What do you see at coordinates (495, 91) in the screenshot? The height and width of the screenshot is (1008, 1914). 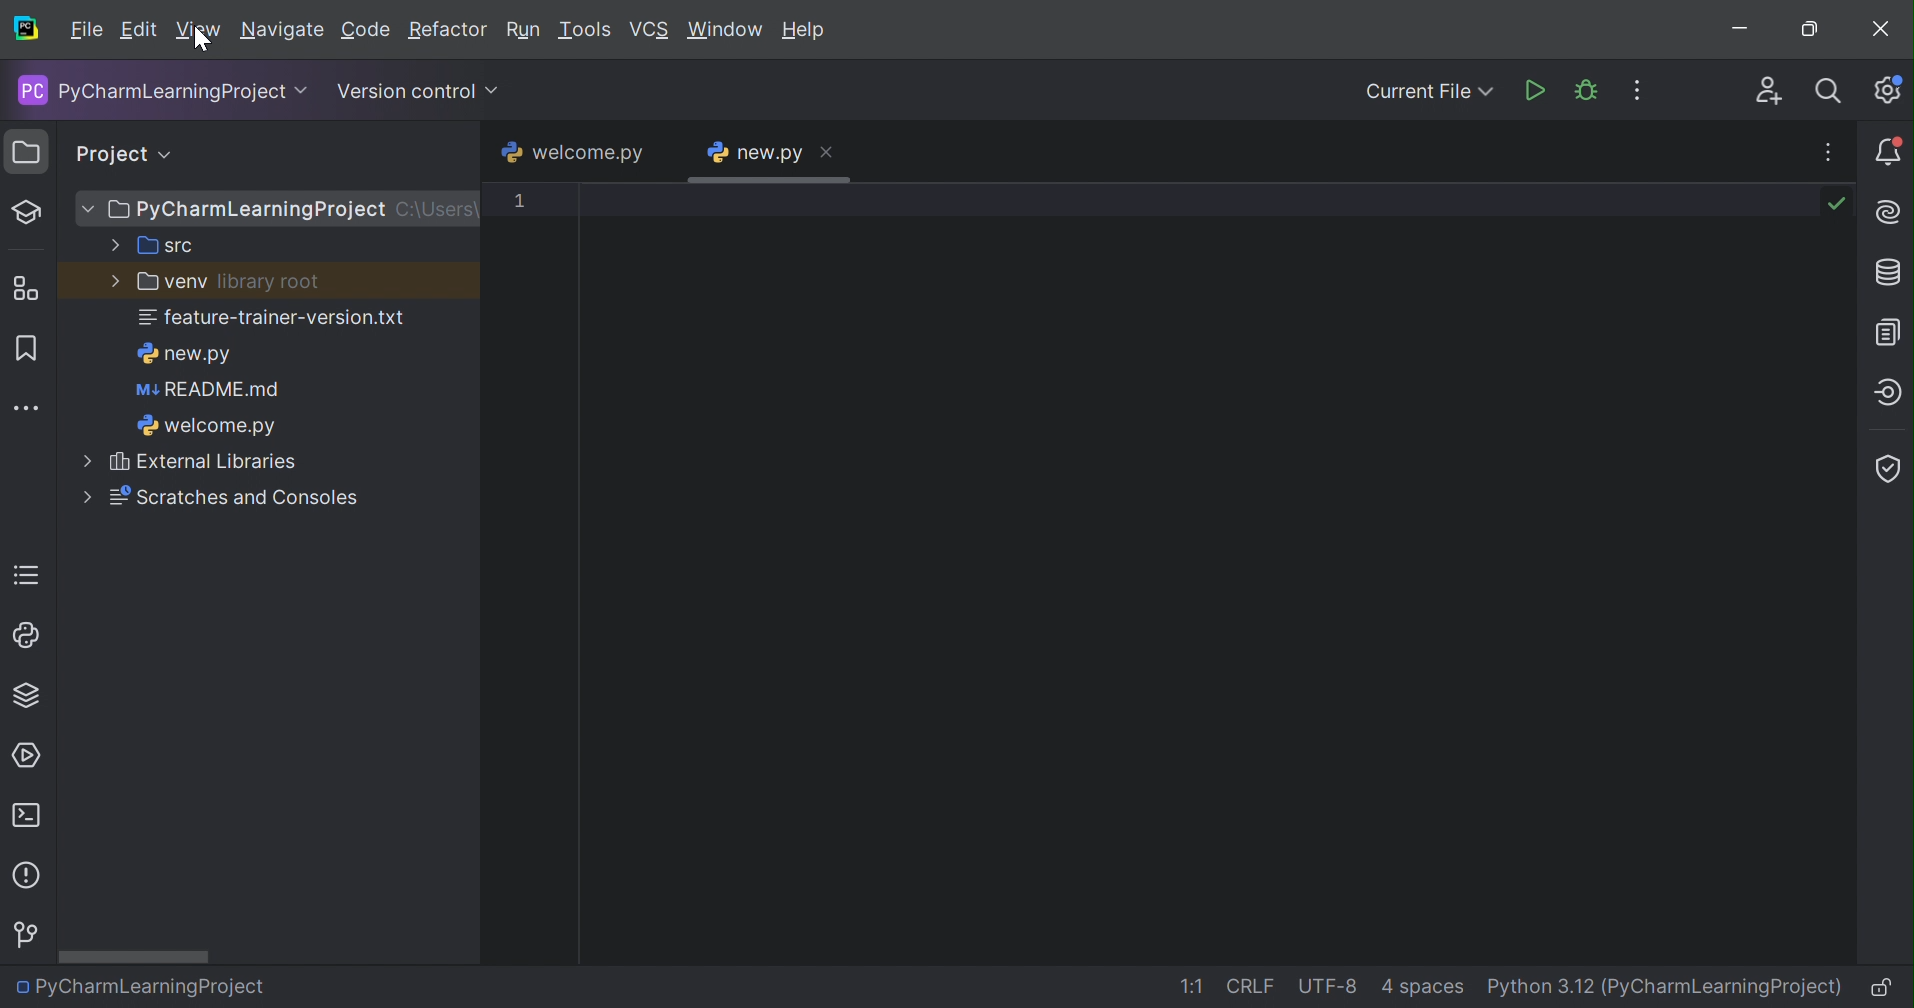 I see `Drop down` at bounding box center [495, 91].